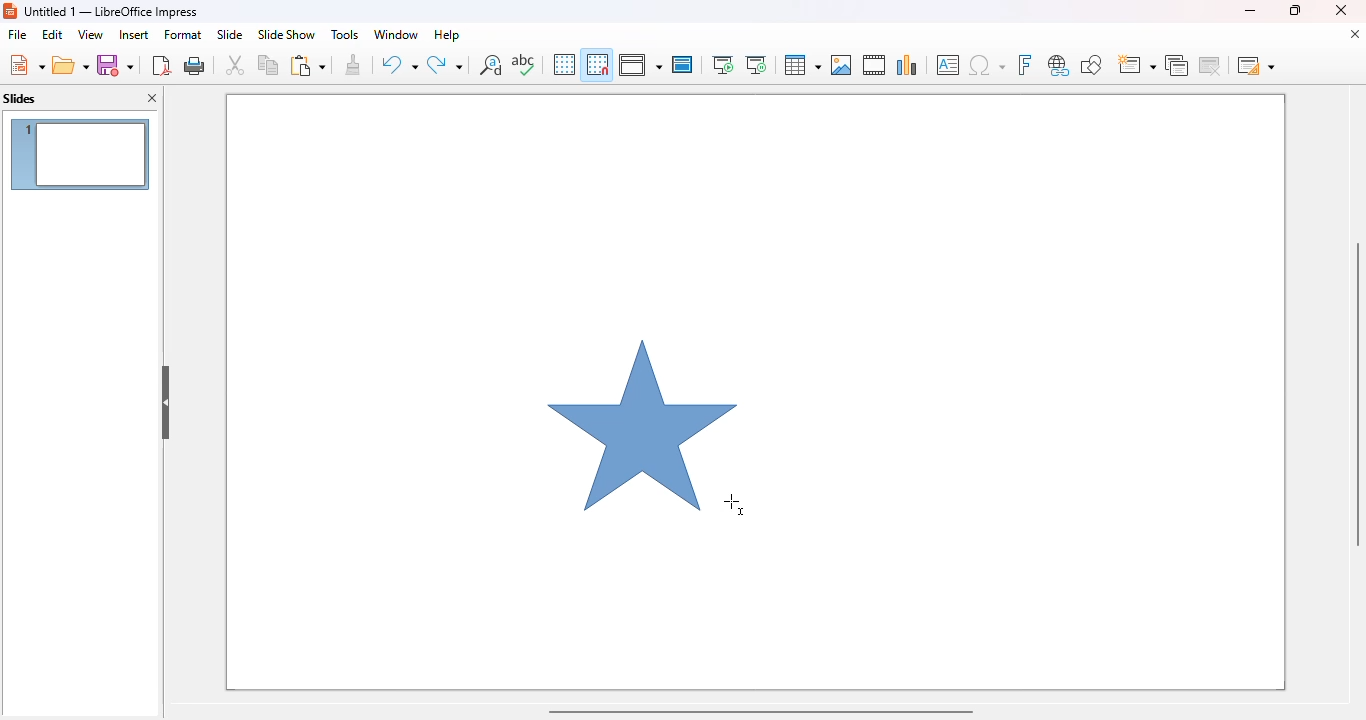  I want to click on undo, so click(399, 65).